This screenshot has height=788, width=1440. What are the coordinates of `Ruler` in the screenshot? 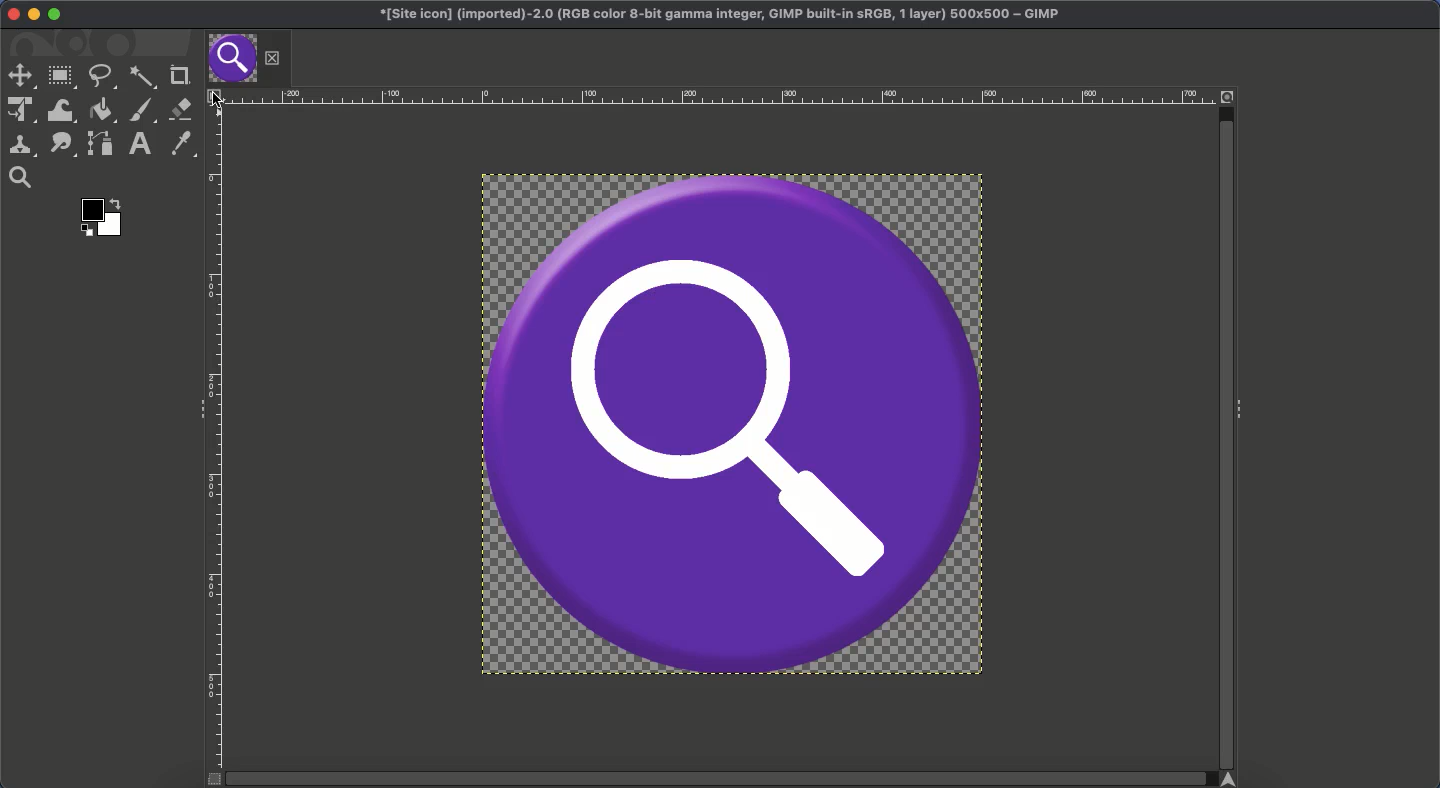 It's located at (217, 438).